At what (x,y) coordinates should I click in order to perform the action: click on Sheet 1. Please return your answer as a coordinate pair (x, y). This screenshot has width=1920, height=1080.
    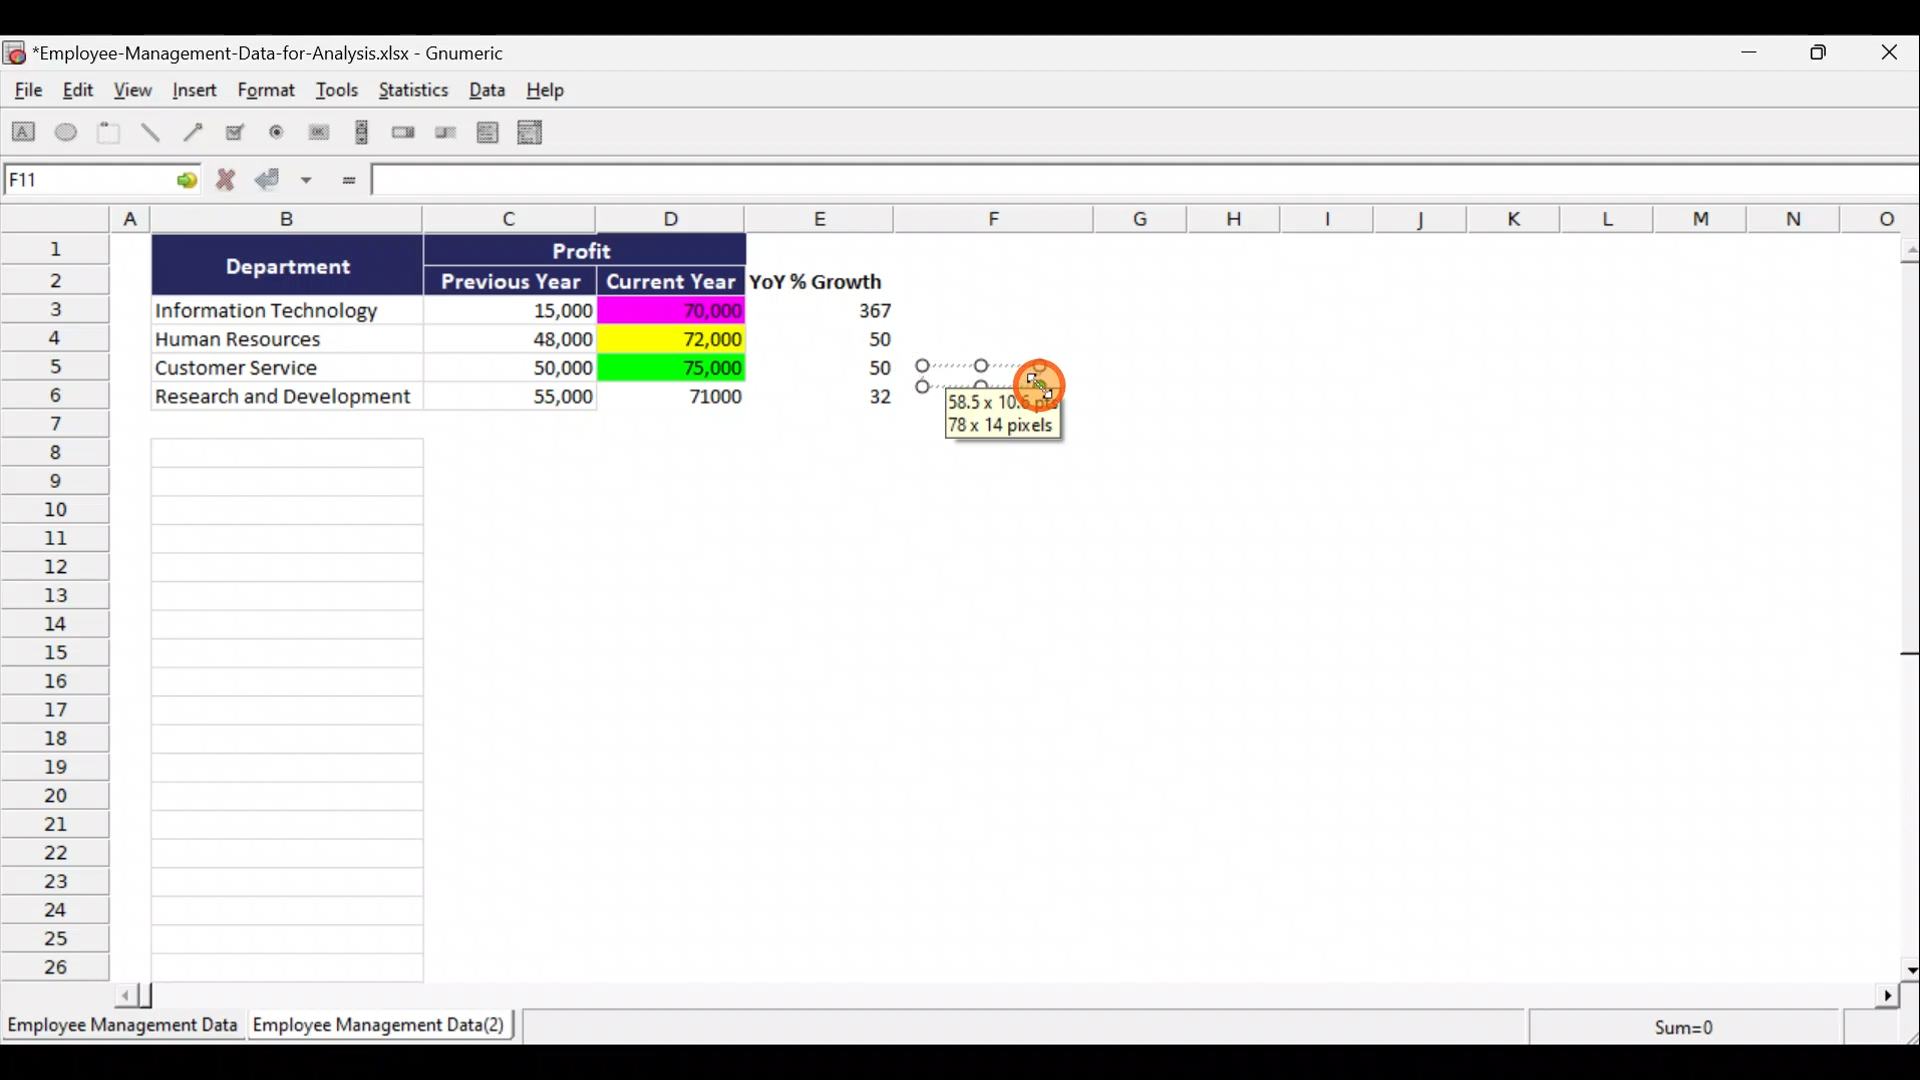
    Looking at the image, I should click on (125, 1032).